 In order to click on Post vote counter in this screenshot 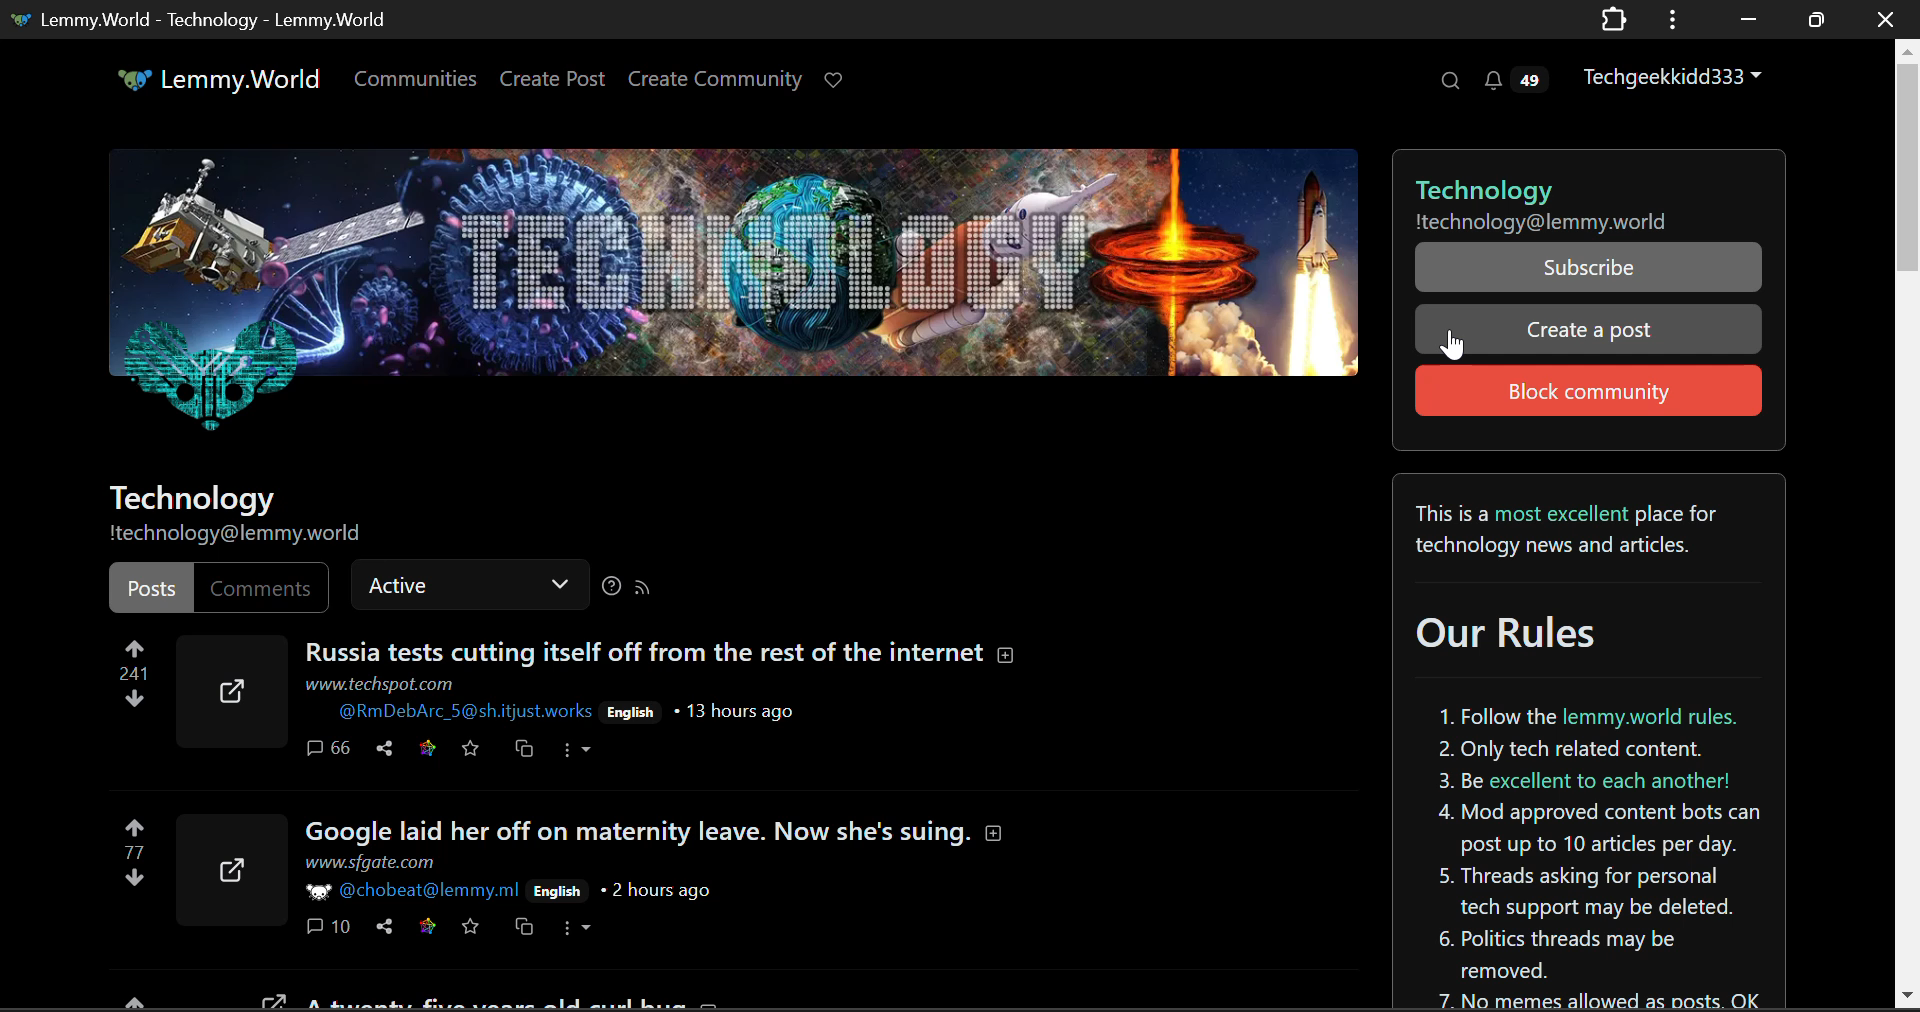, I will do `click(134, 672)`.